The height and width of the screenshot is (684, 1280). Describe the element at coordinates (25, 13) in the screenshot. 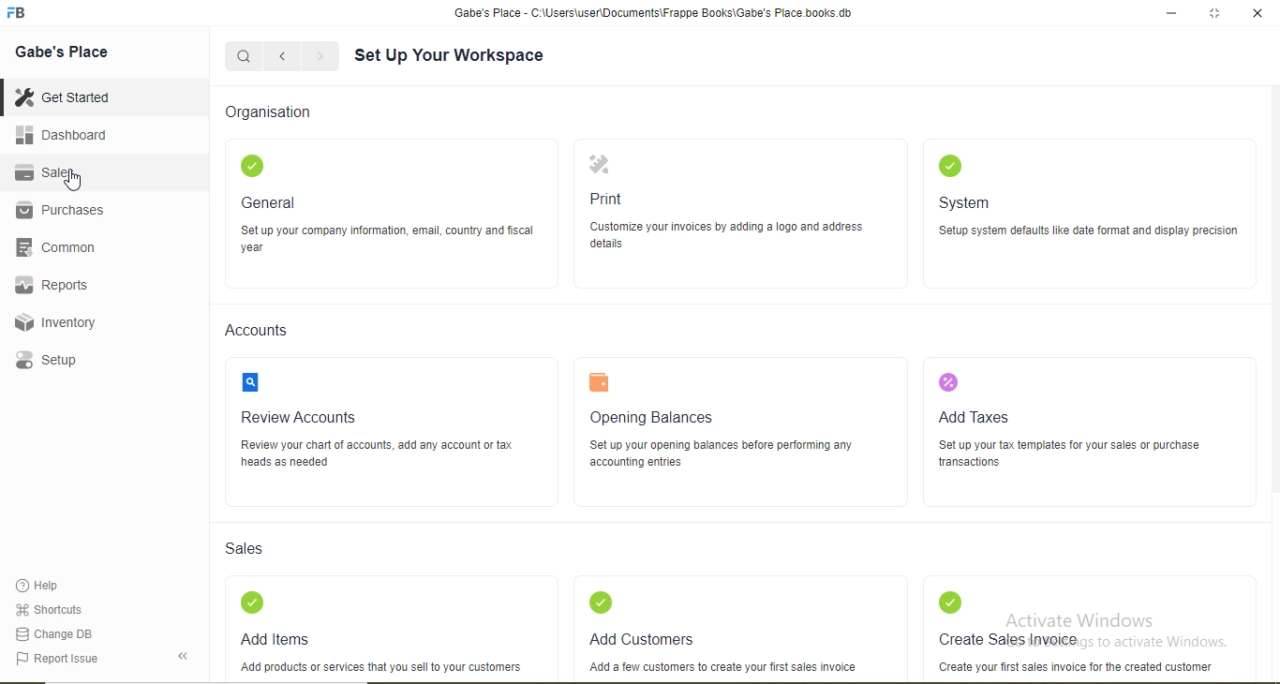

I see `logo` at that location.